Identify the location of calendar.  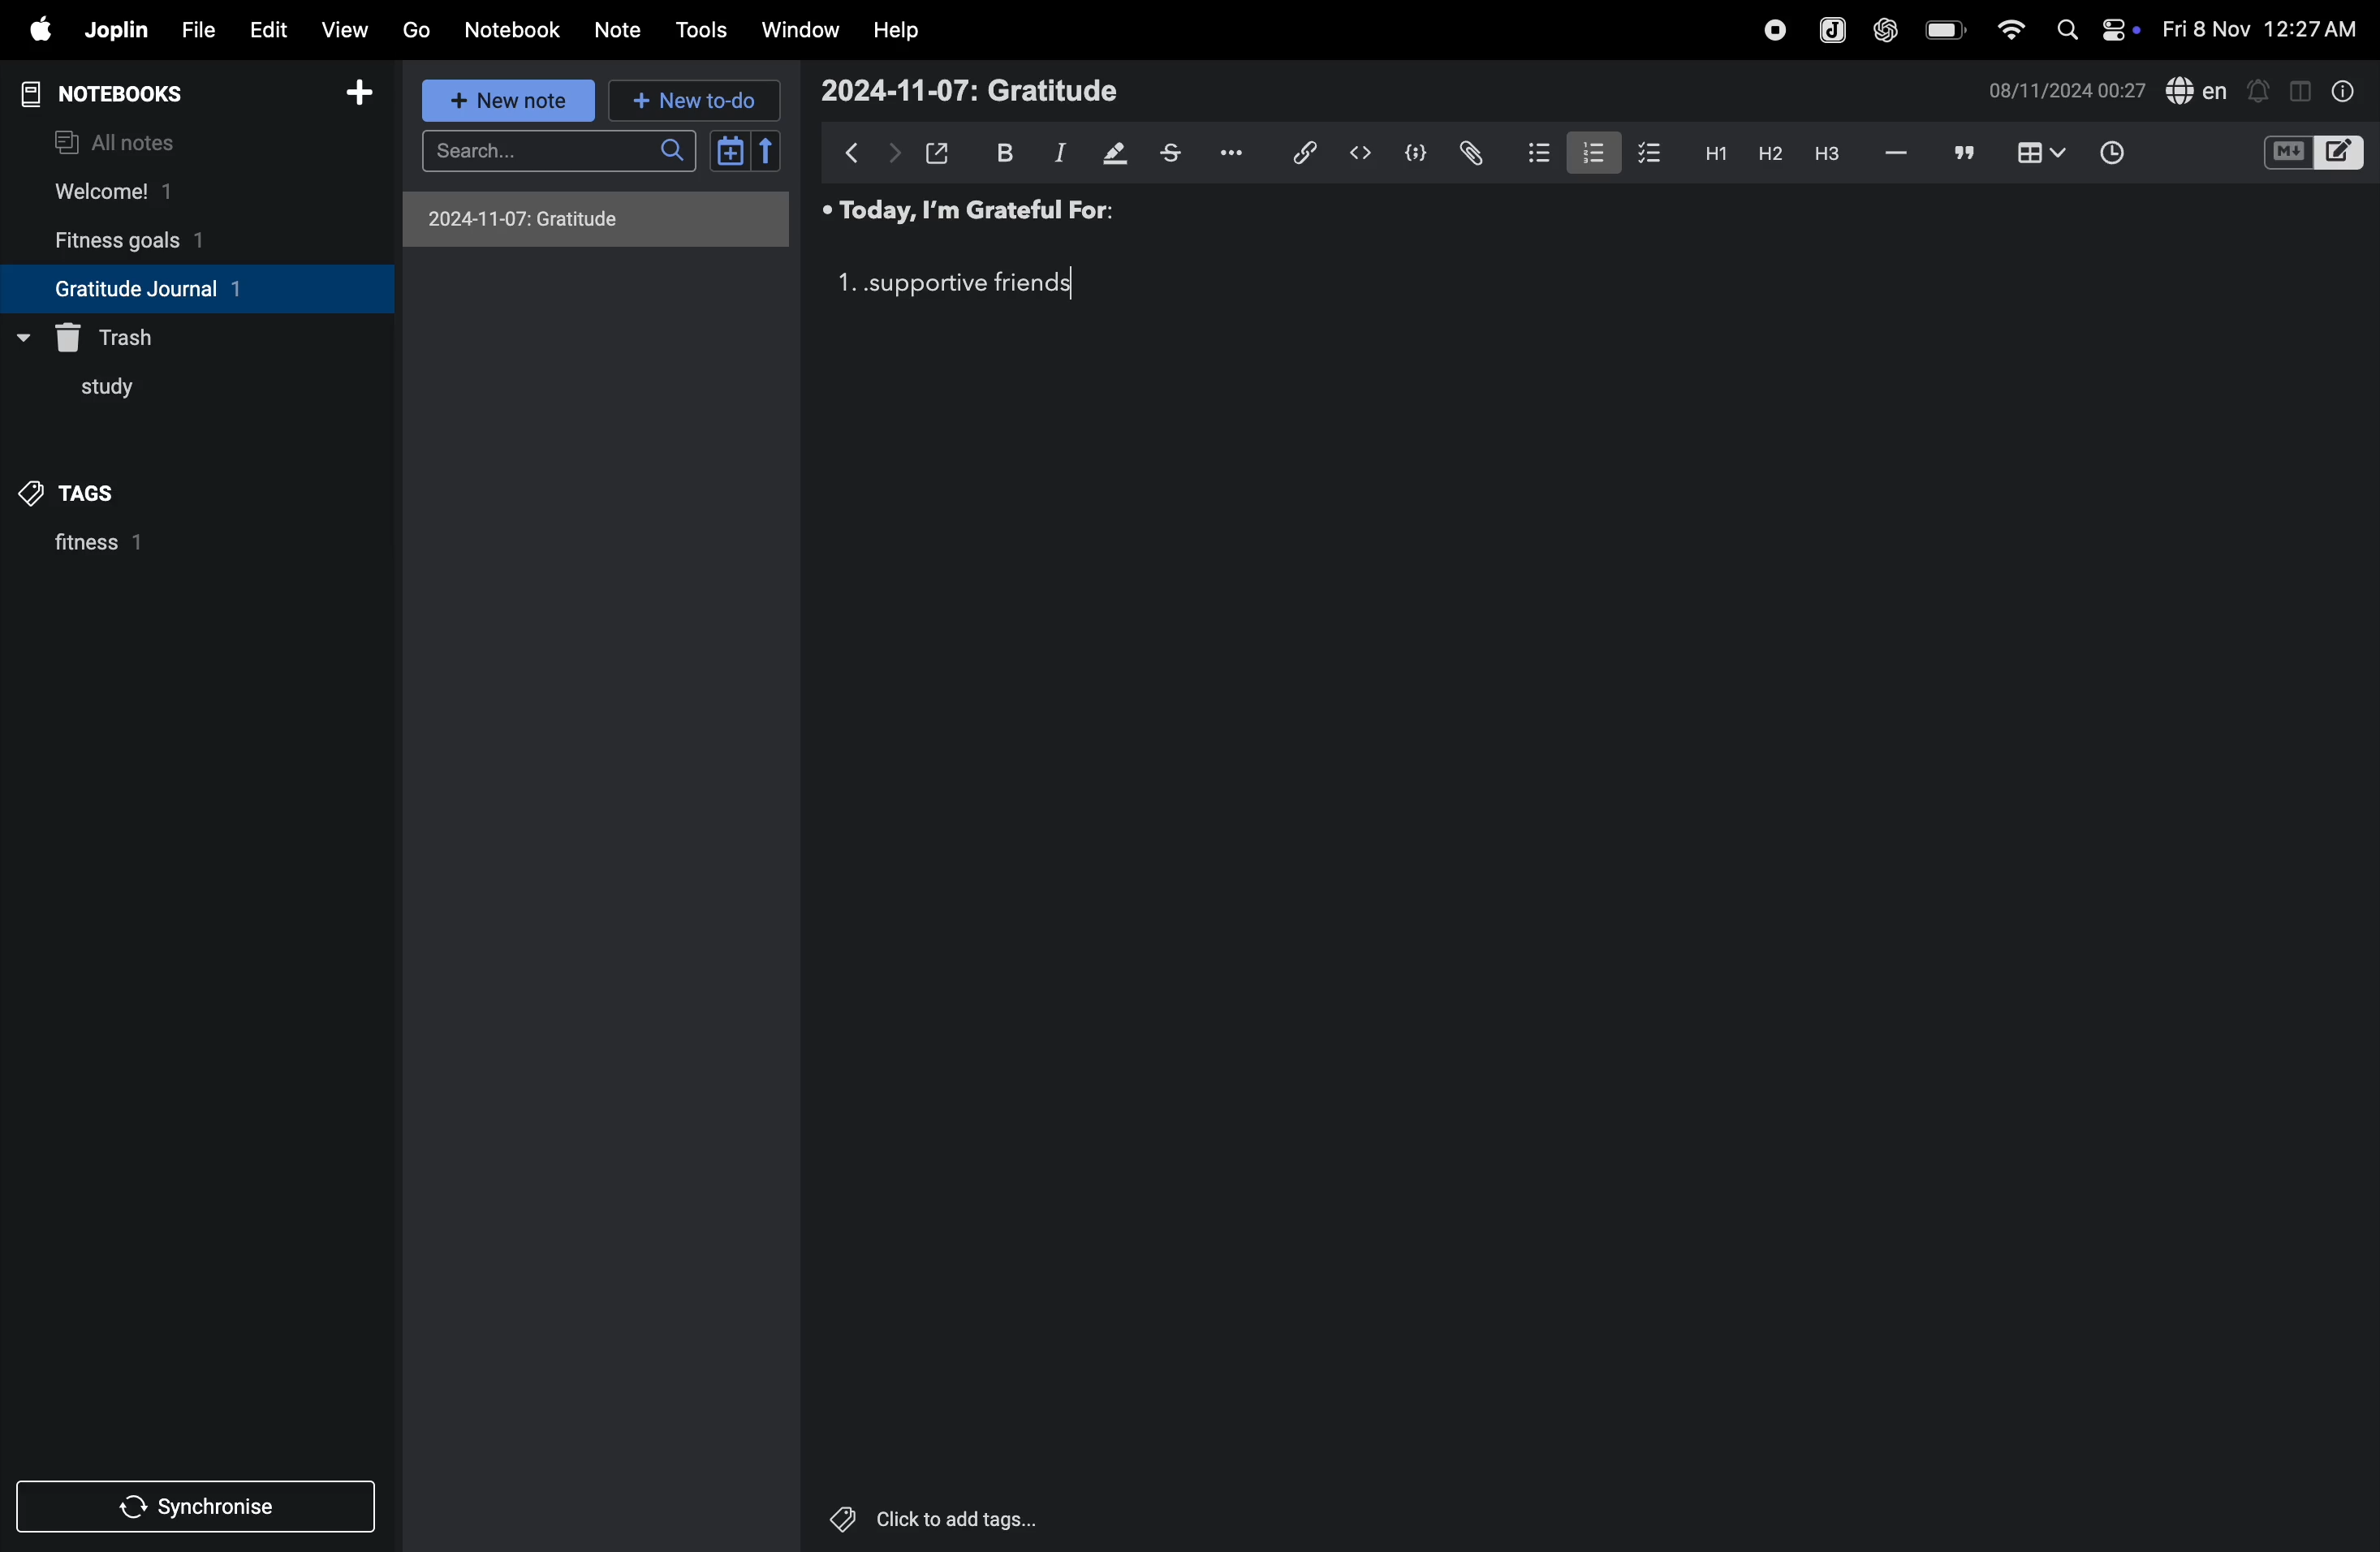
(744, 151).